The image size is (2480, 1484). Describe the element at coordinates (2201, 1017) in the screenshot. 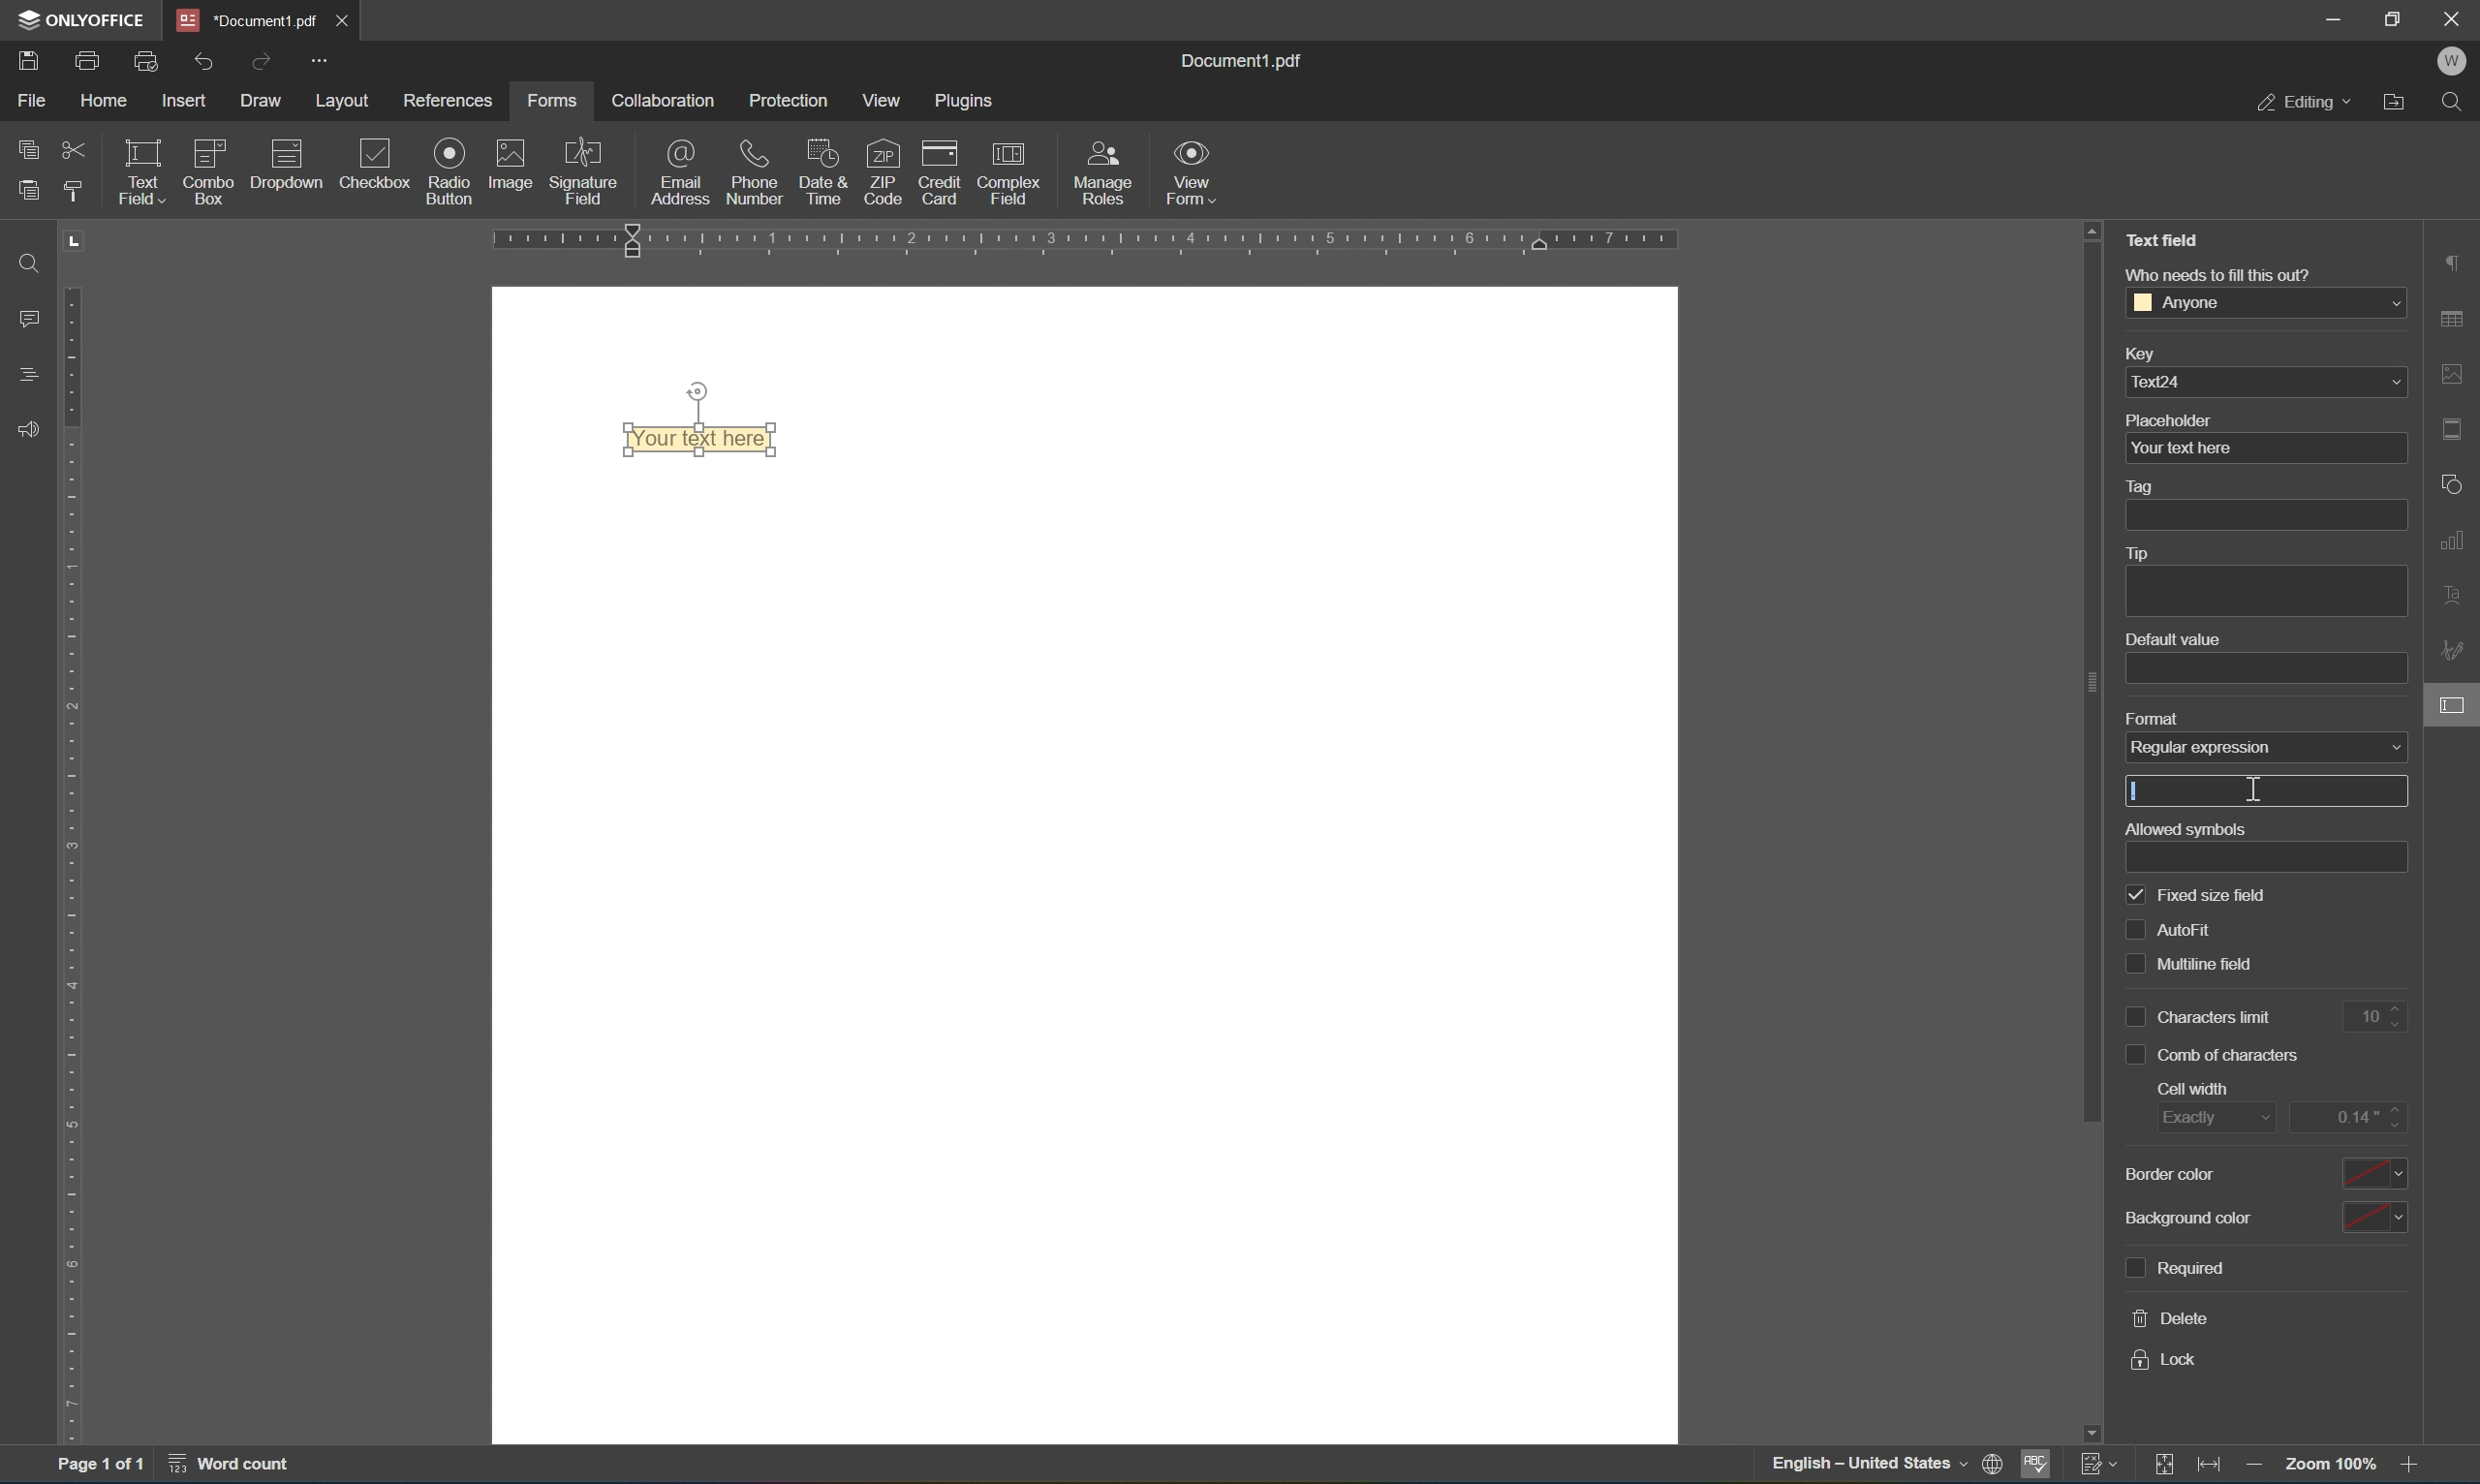

I see `characters limits` at that location.